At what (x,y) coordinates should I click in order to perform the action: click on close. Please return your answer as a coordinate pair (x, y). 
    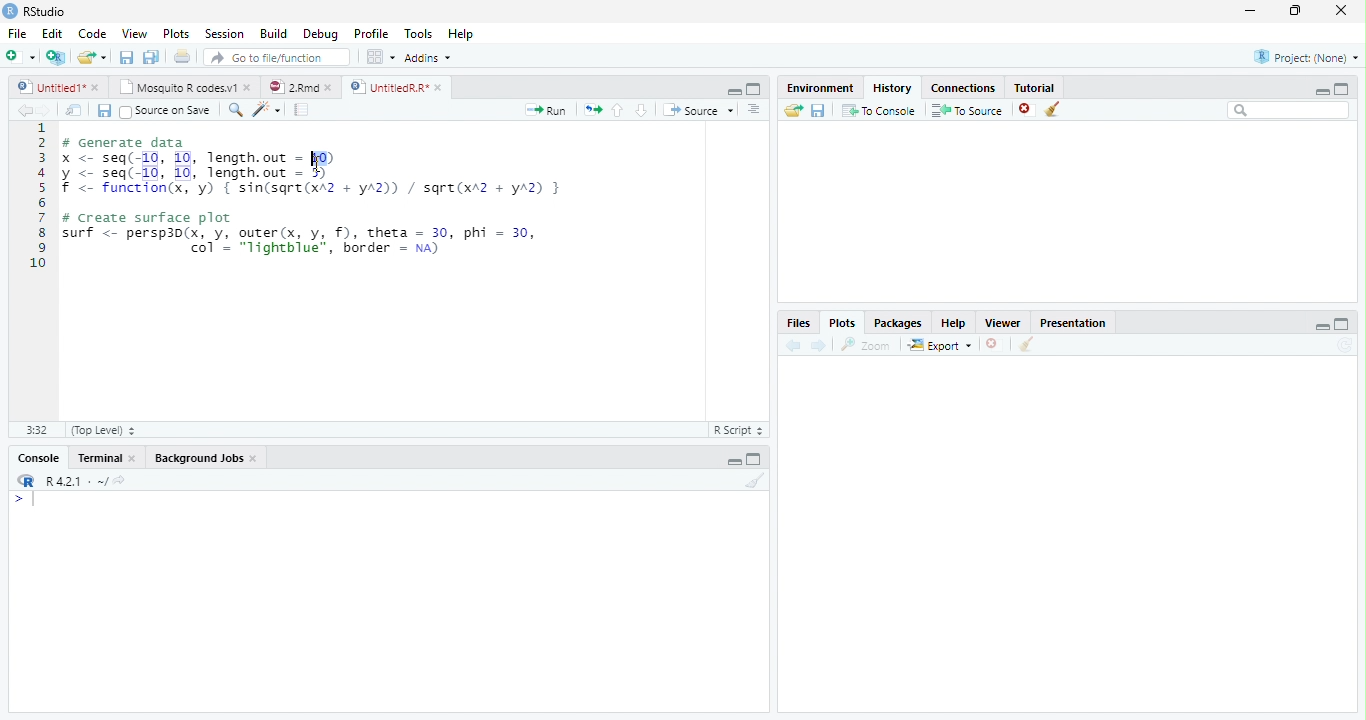
    Looking at the image, I should click on (1341, 10).